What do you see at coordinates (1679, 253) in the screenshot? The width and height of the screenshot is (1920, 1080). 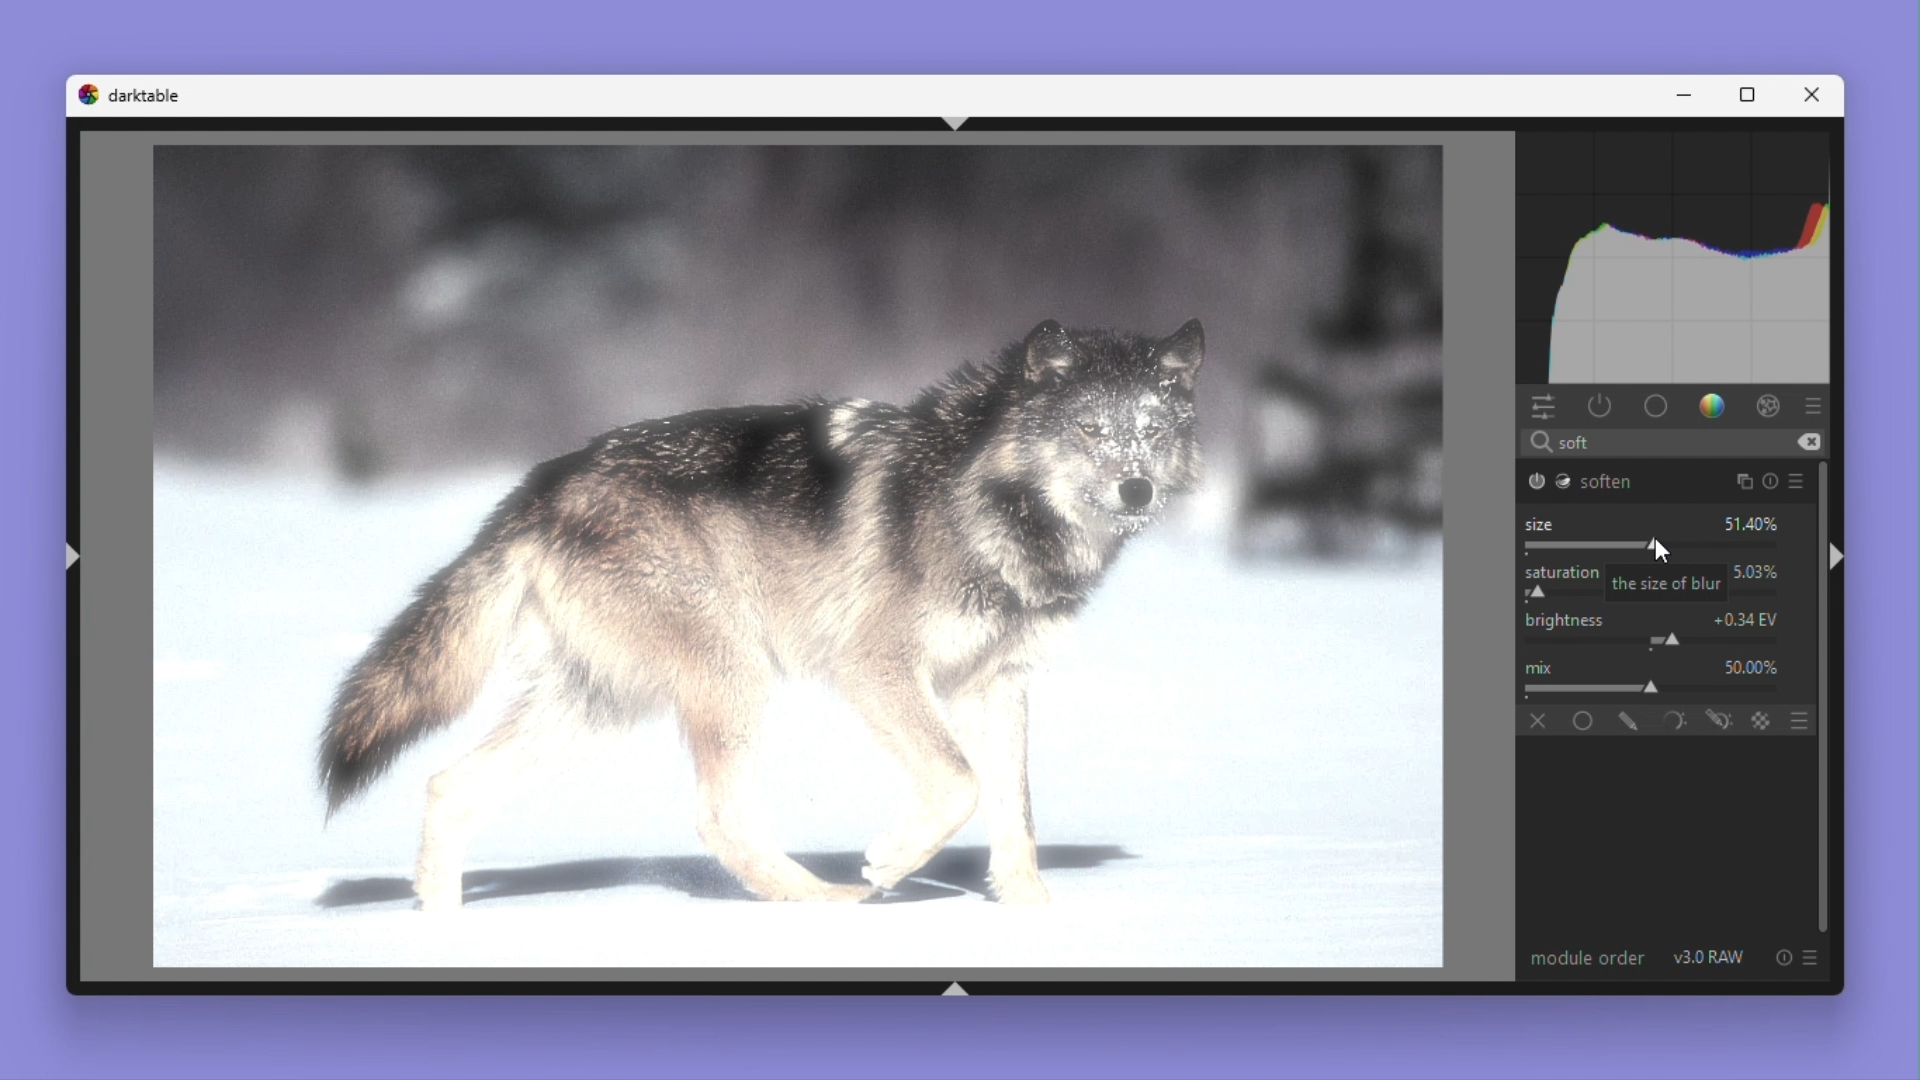 I see `Histogram` at bounding box center [1679, 253].